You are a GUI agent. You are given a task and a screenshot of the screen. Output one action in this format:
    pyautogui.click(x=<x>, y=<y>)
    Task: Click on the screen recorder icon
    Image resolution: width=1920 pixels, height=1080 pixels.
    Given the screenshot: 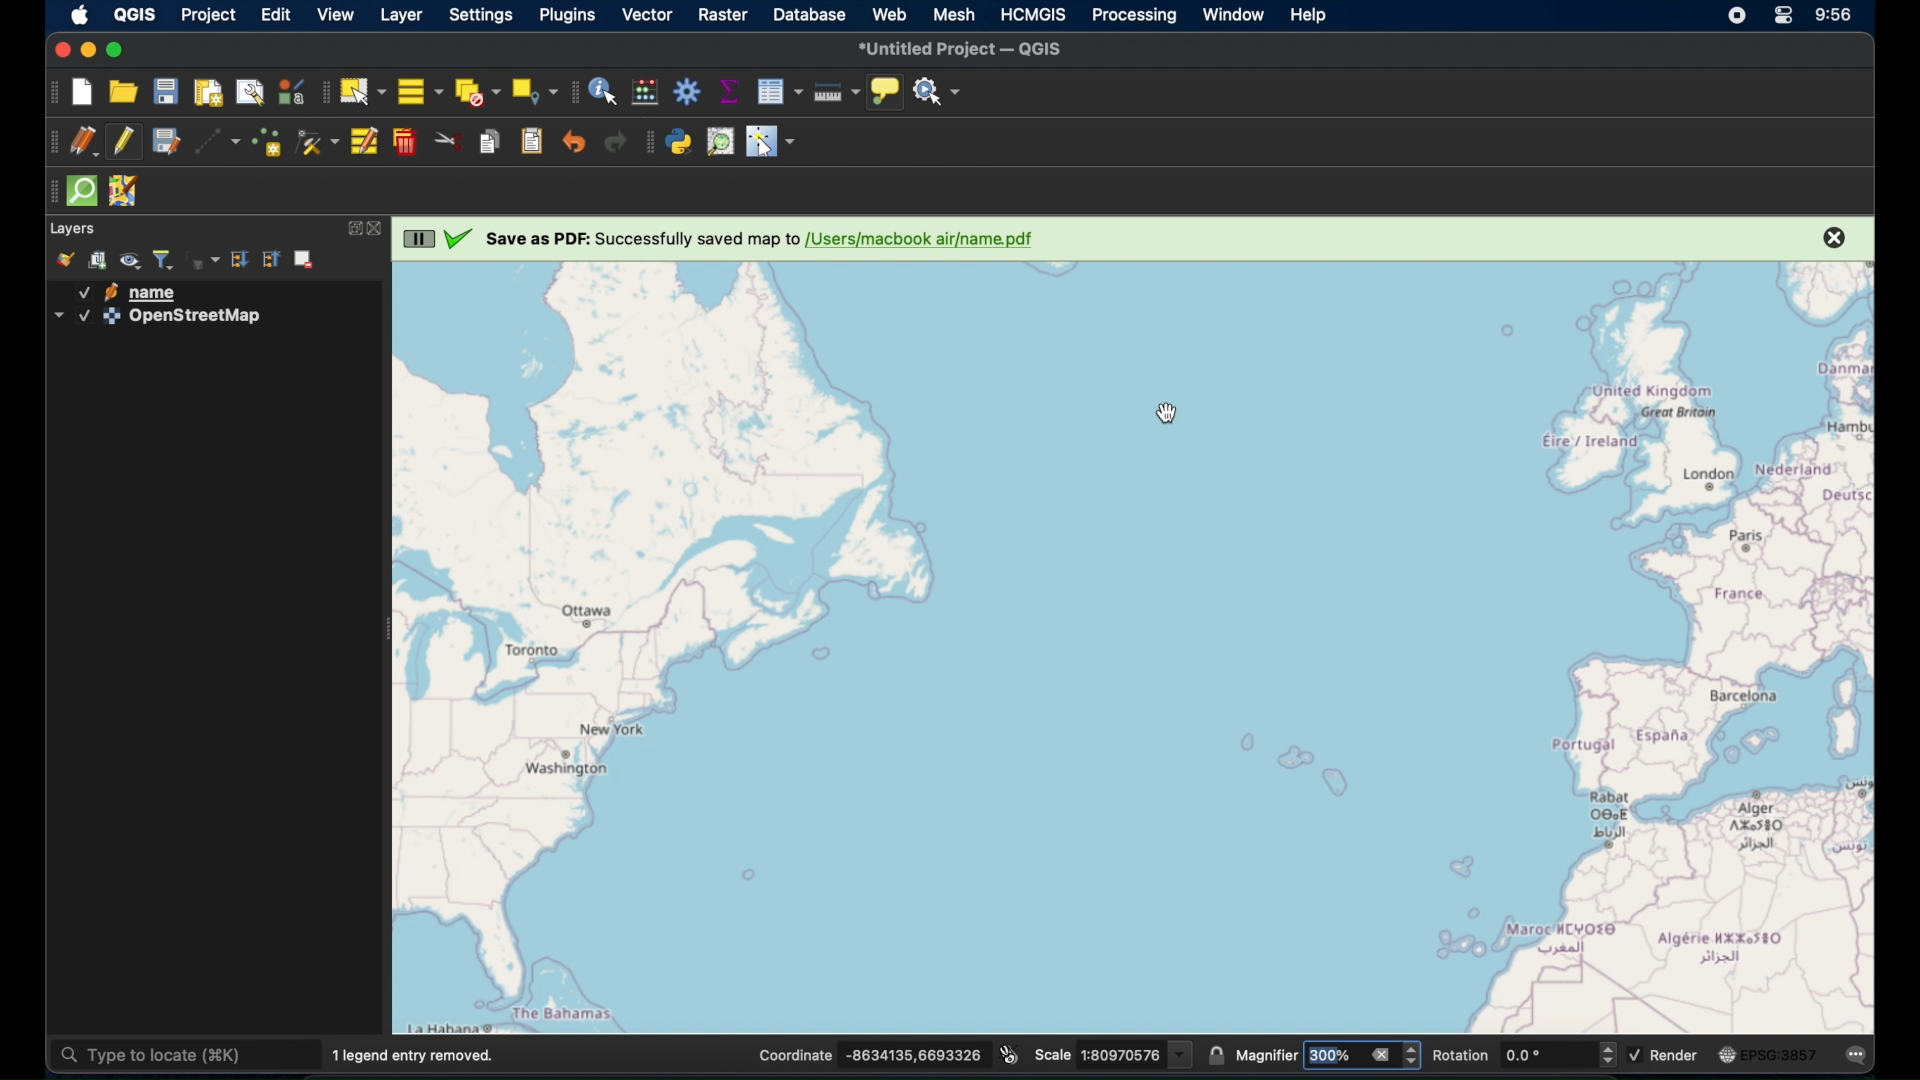 What is the action you would take?
    pyautogui.click(x=1735, y=17)
    